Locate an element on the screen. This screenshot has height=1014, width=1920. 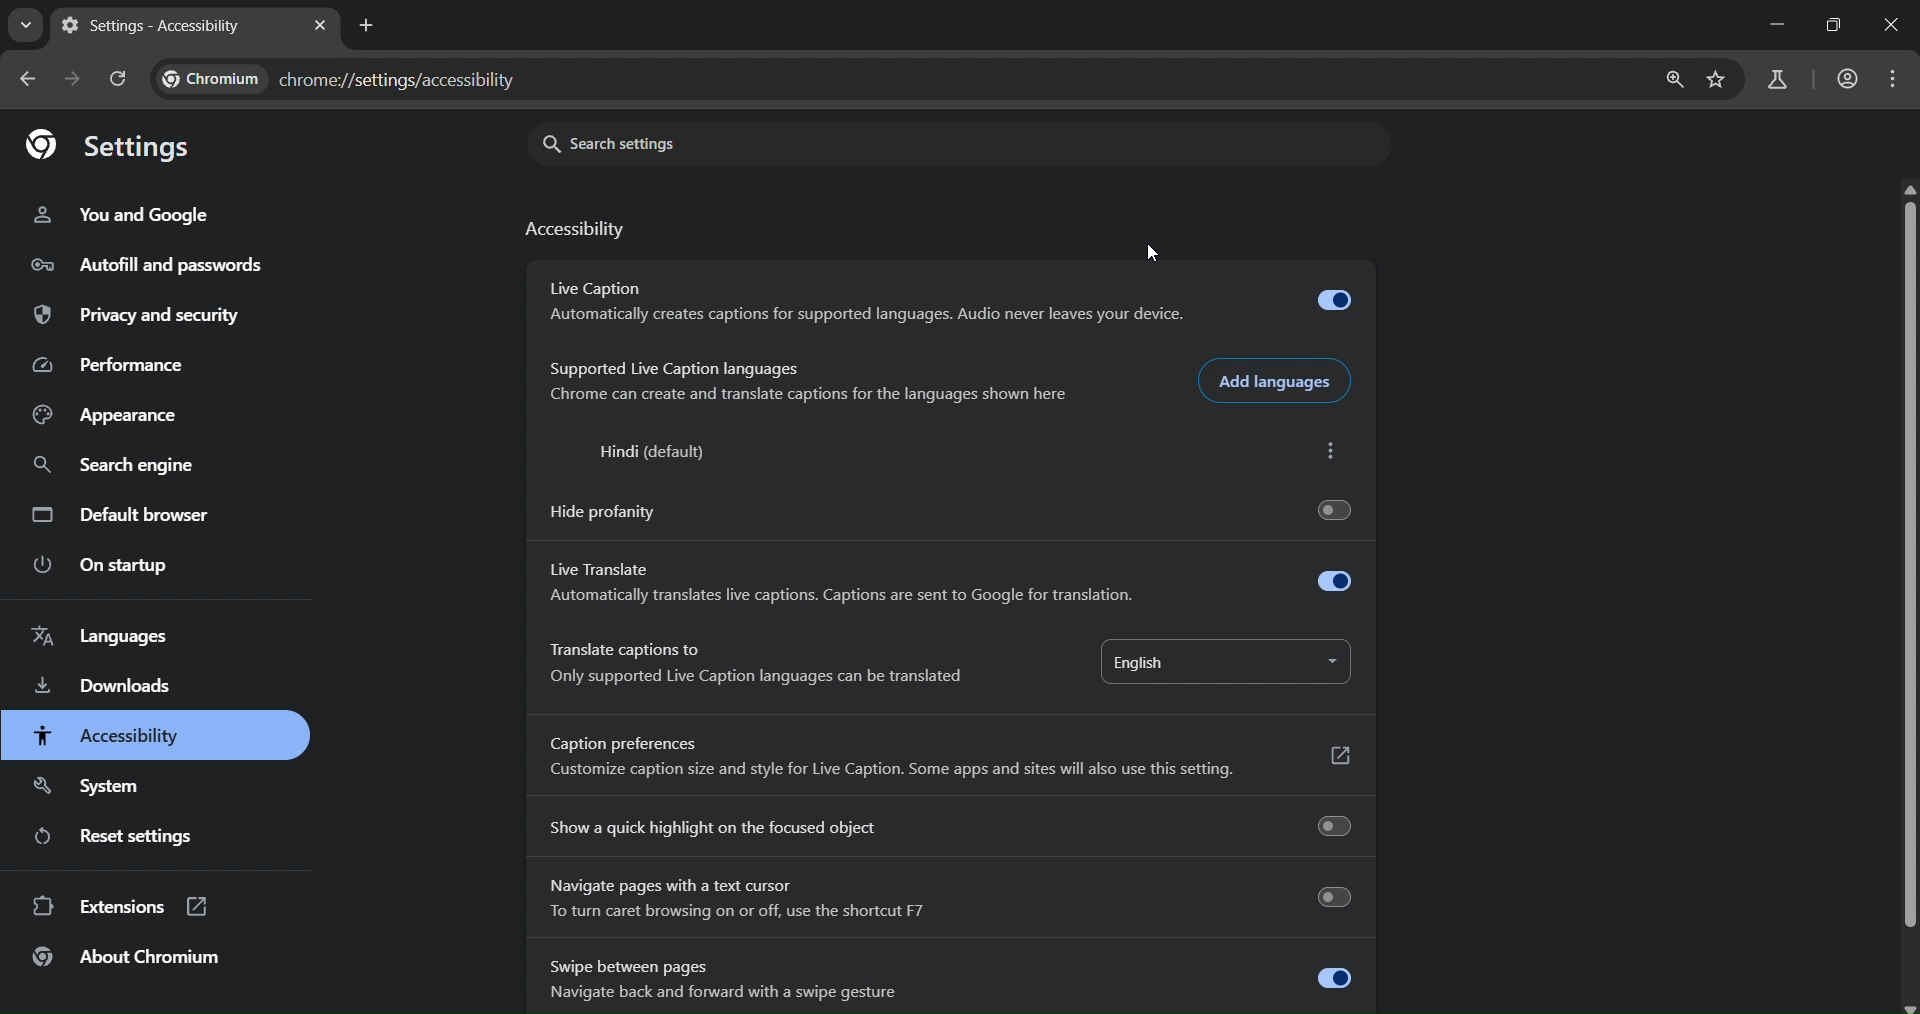
go back one page is located at coordinates (32, 79).